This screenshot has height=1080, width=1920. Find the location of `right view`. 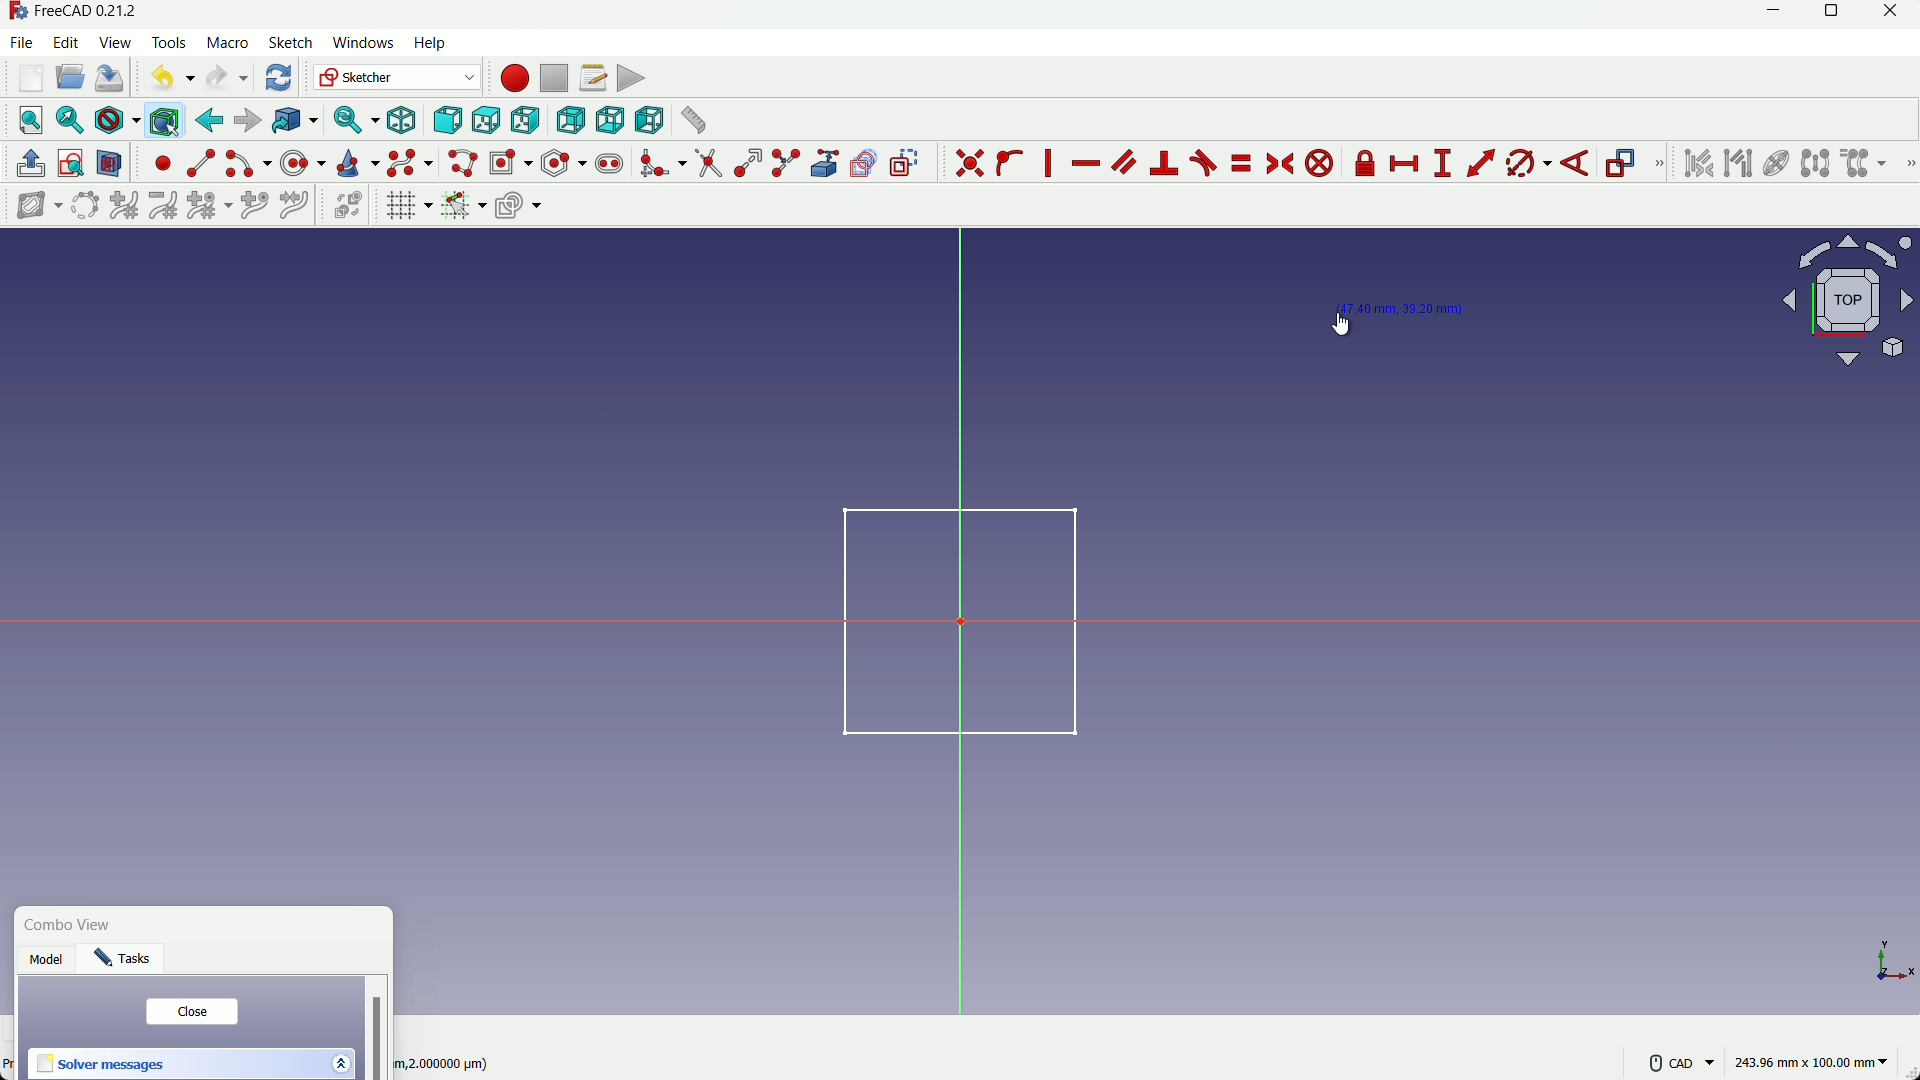

right view is located at coordinates (527, 121).